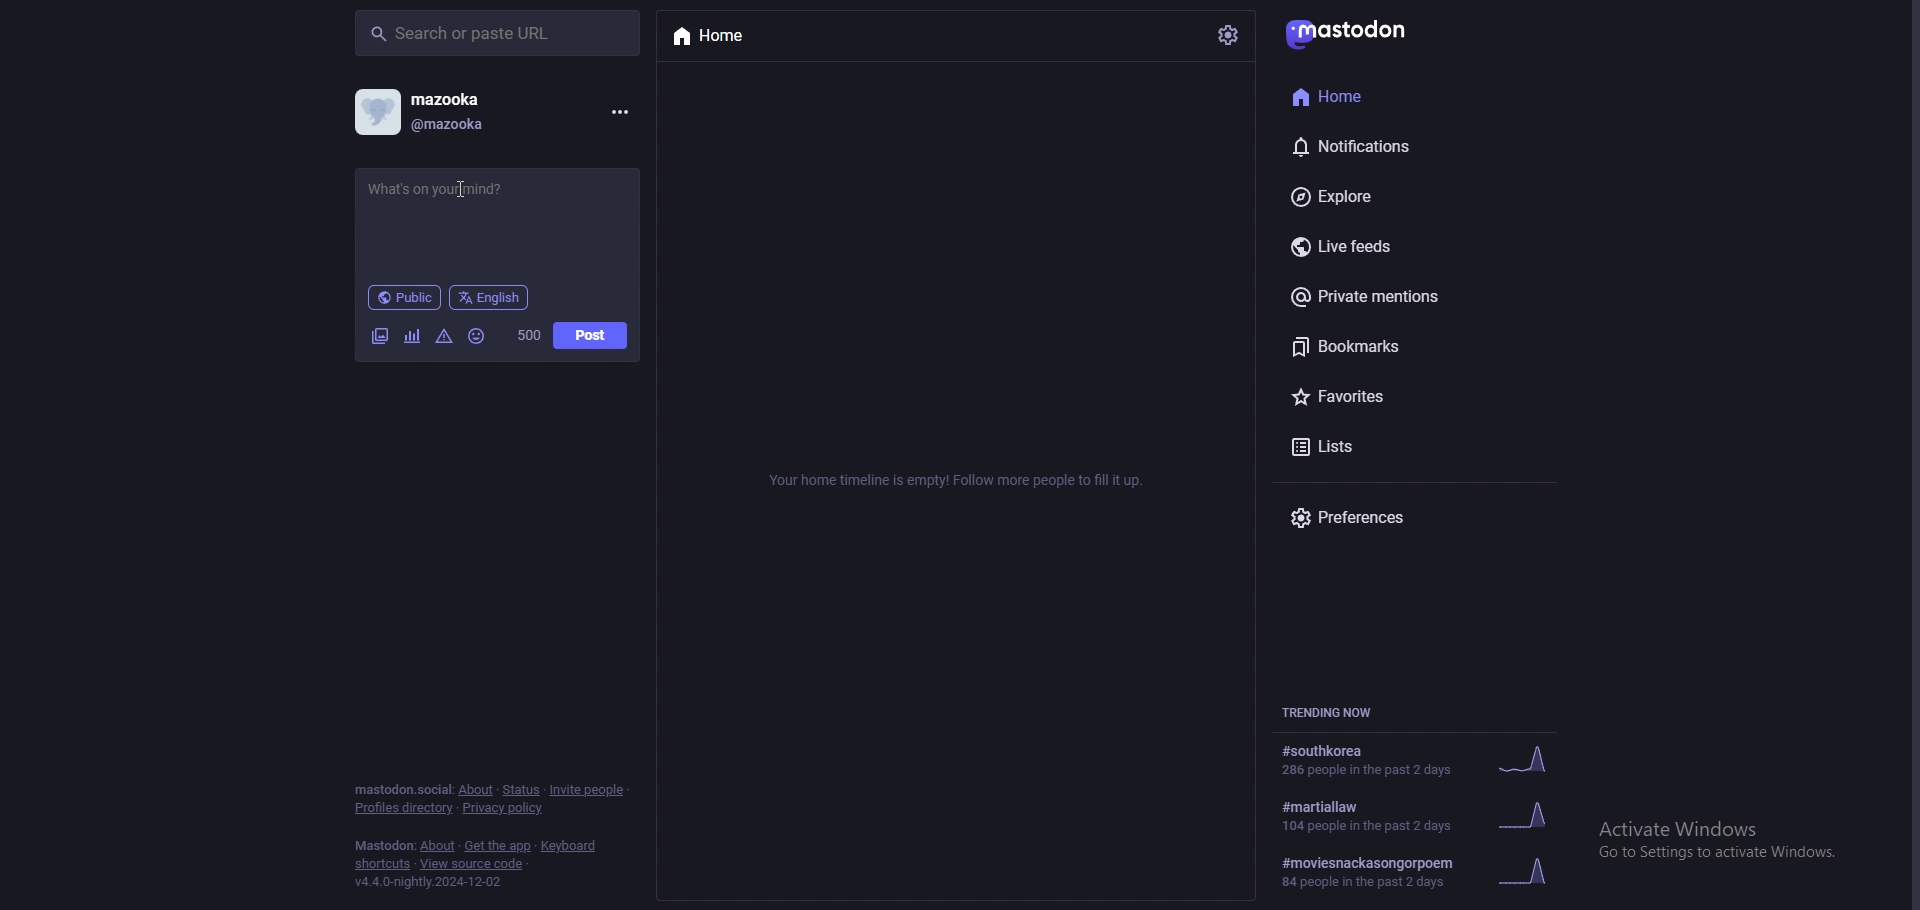 This screenshot has width=1920, height=910. I want to click on private mentions, so click(1404, 300).